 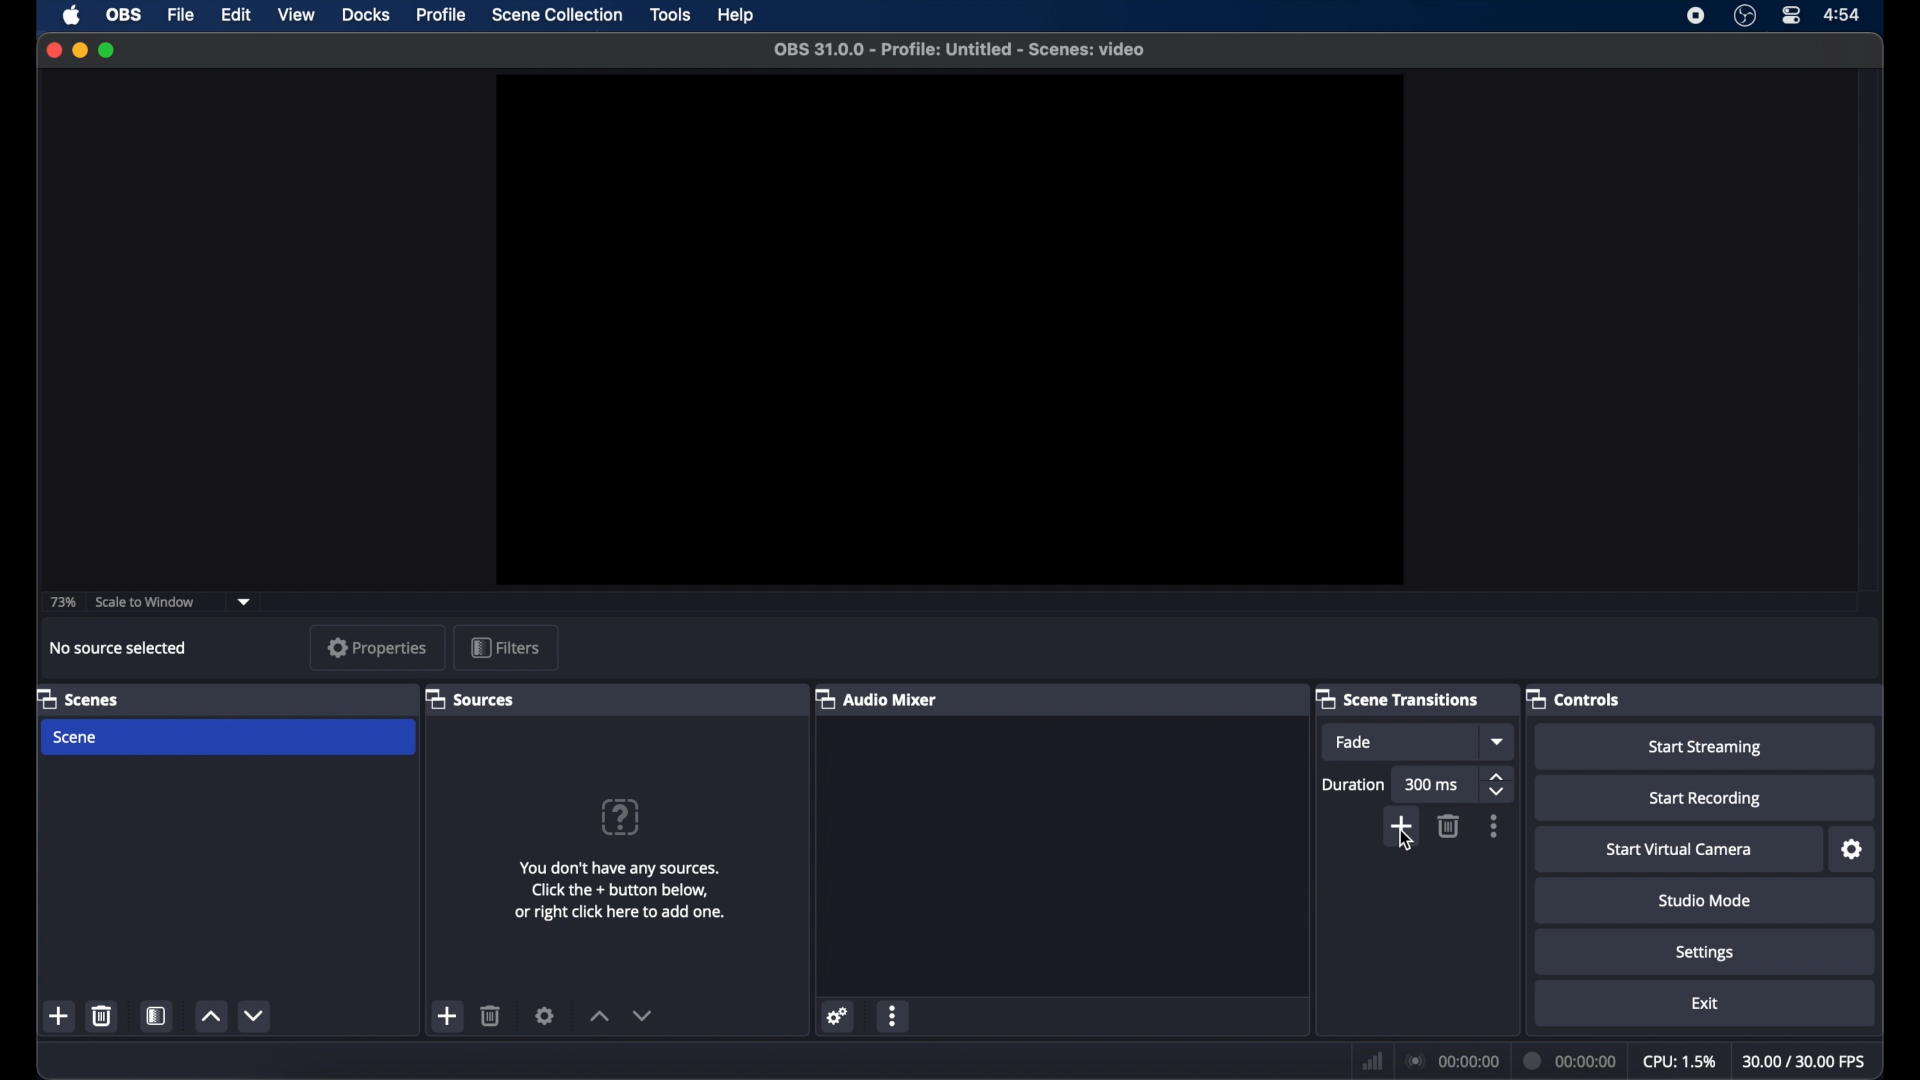 What do you see at coordinates (960, 50) in the screenshot?
I see `file name` at bounding box center [960, 50].